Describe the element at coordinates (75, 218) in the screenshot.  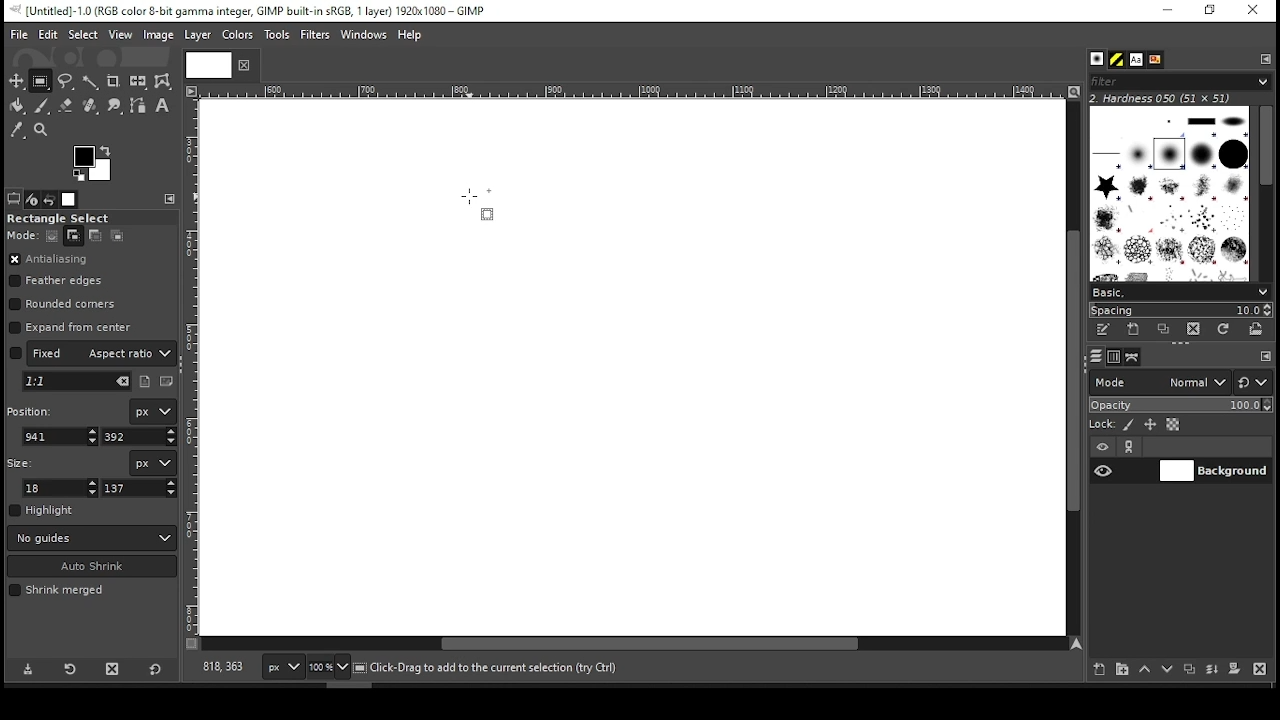
I see `rectangle select` at that location.